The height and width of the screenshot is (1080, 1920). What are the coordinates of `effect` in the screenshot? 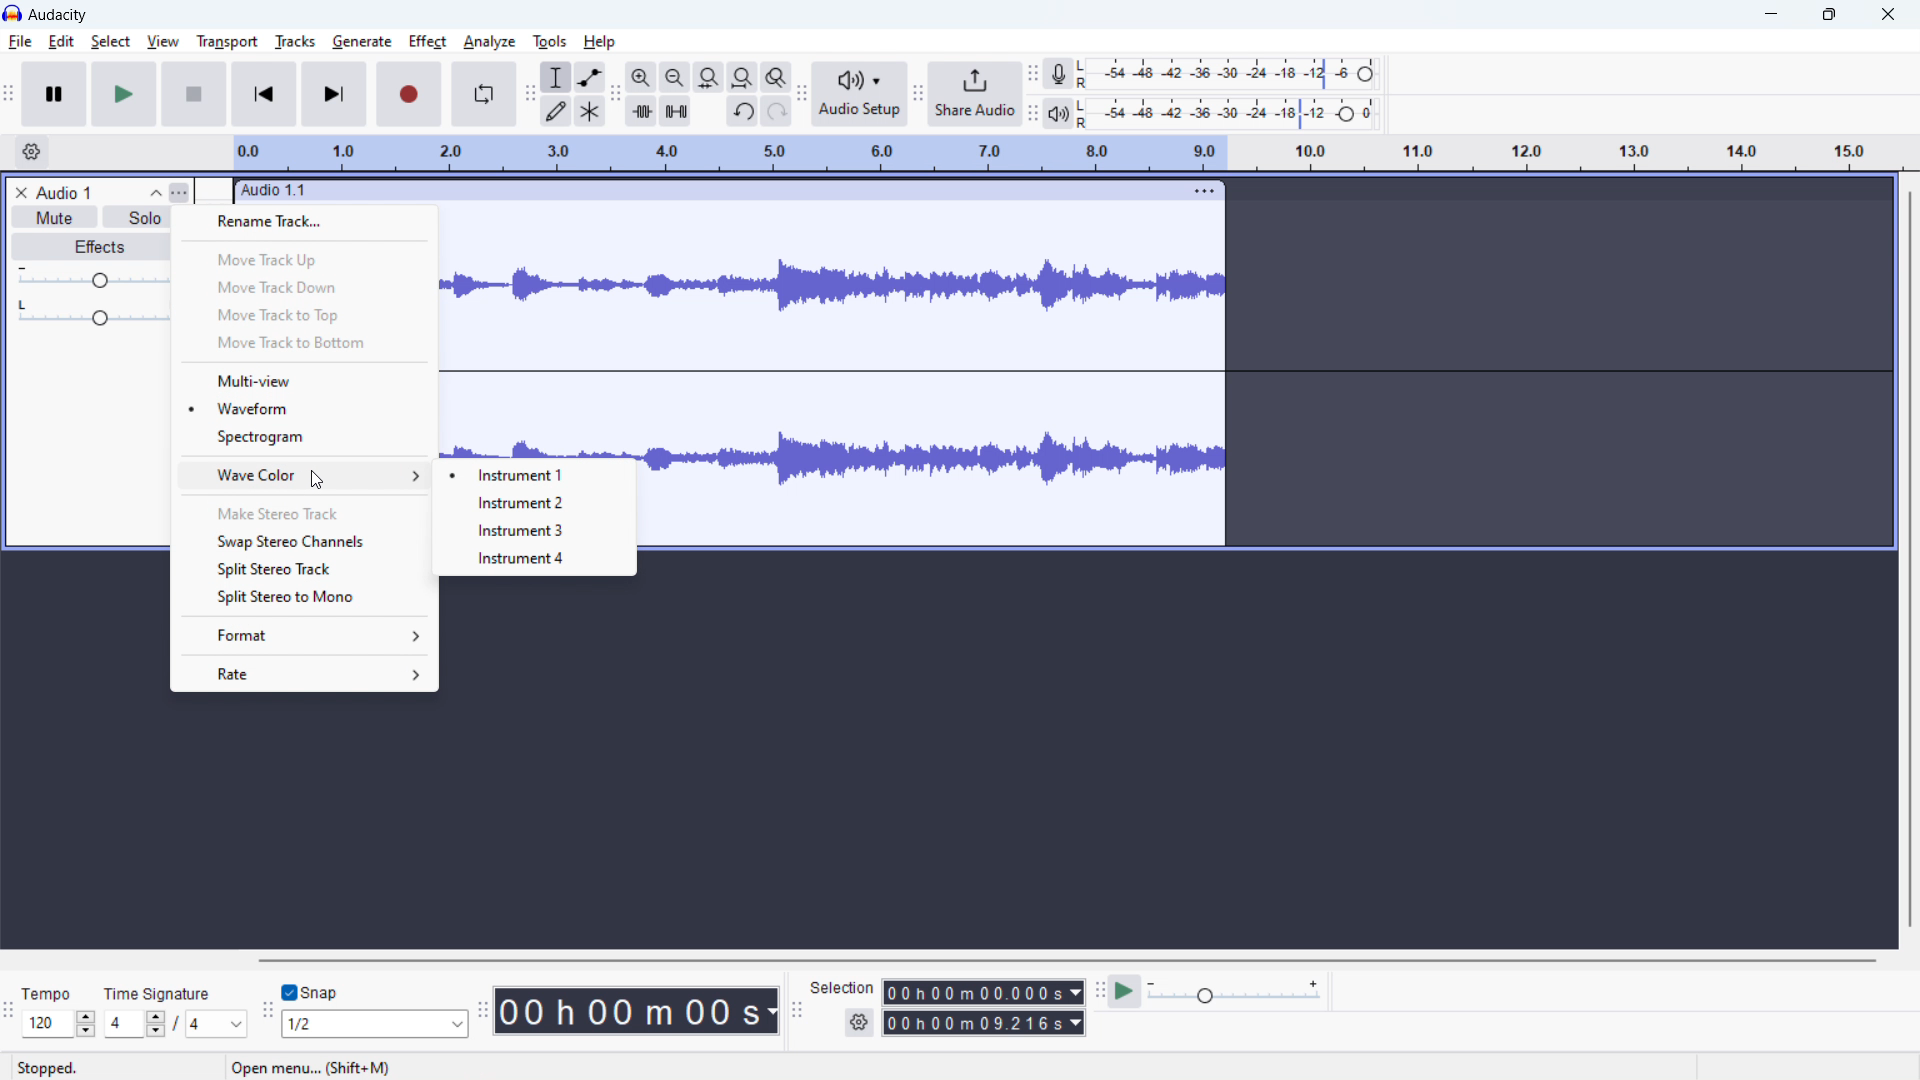 It's located at (429, 42).